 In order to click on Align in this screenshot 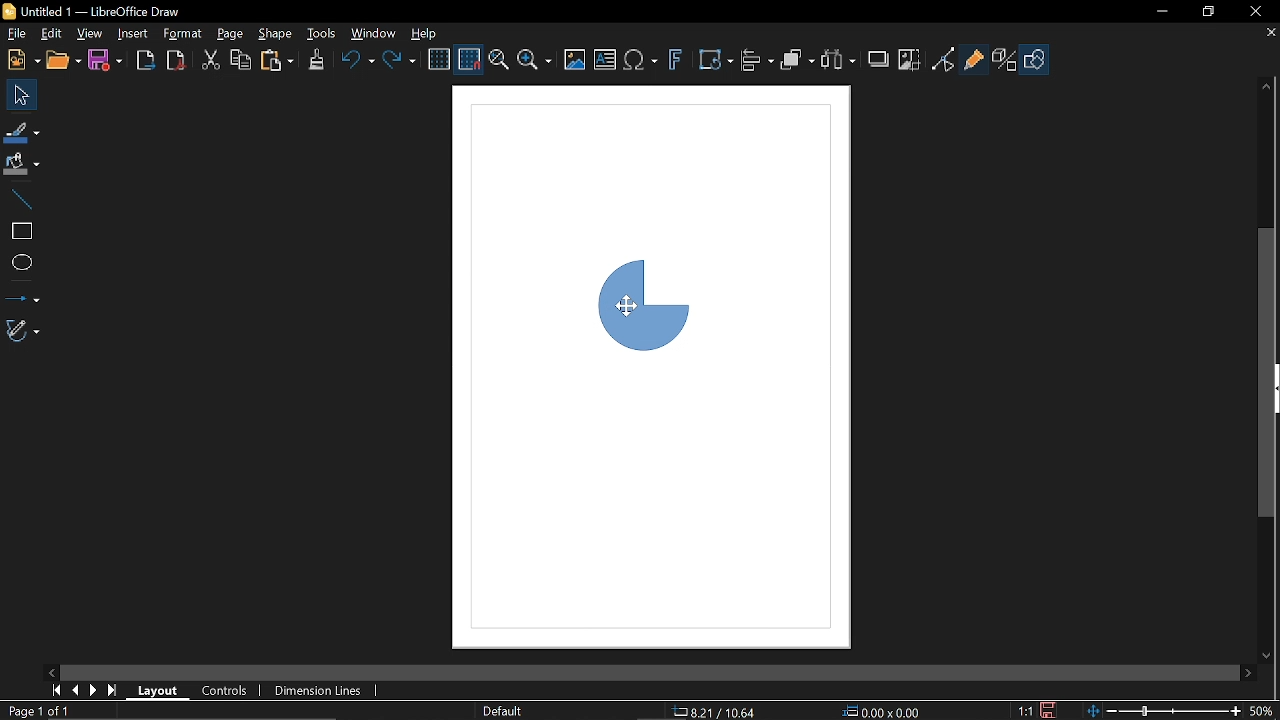, I will do `click(756, 62)`.